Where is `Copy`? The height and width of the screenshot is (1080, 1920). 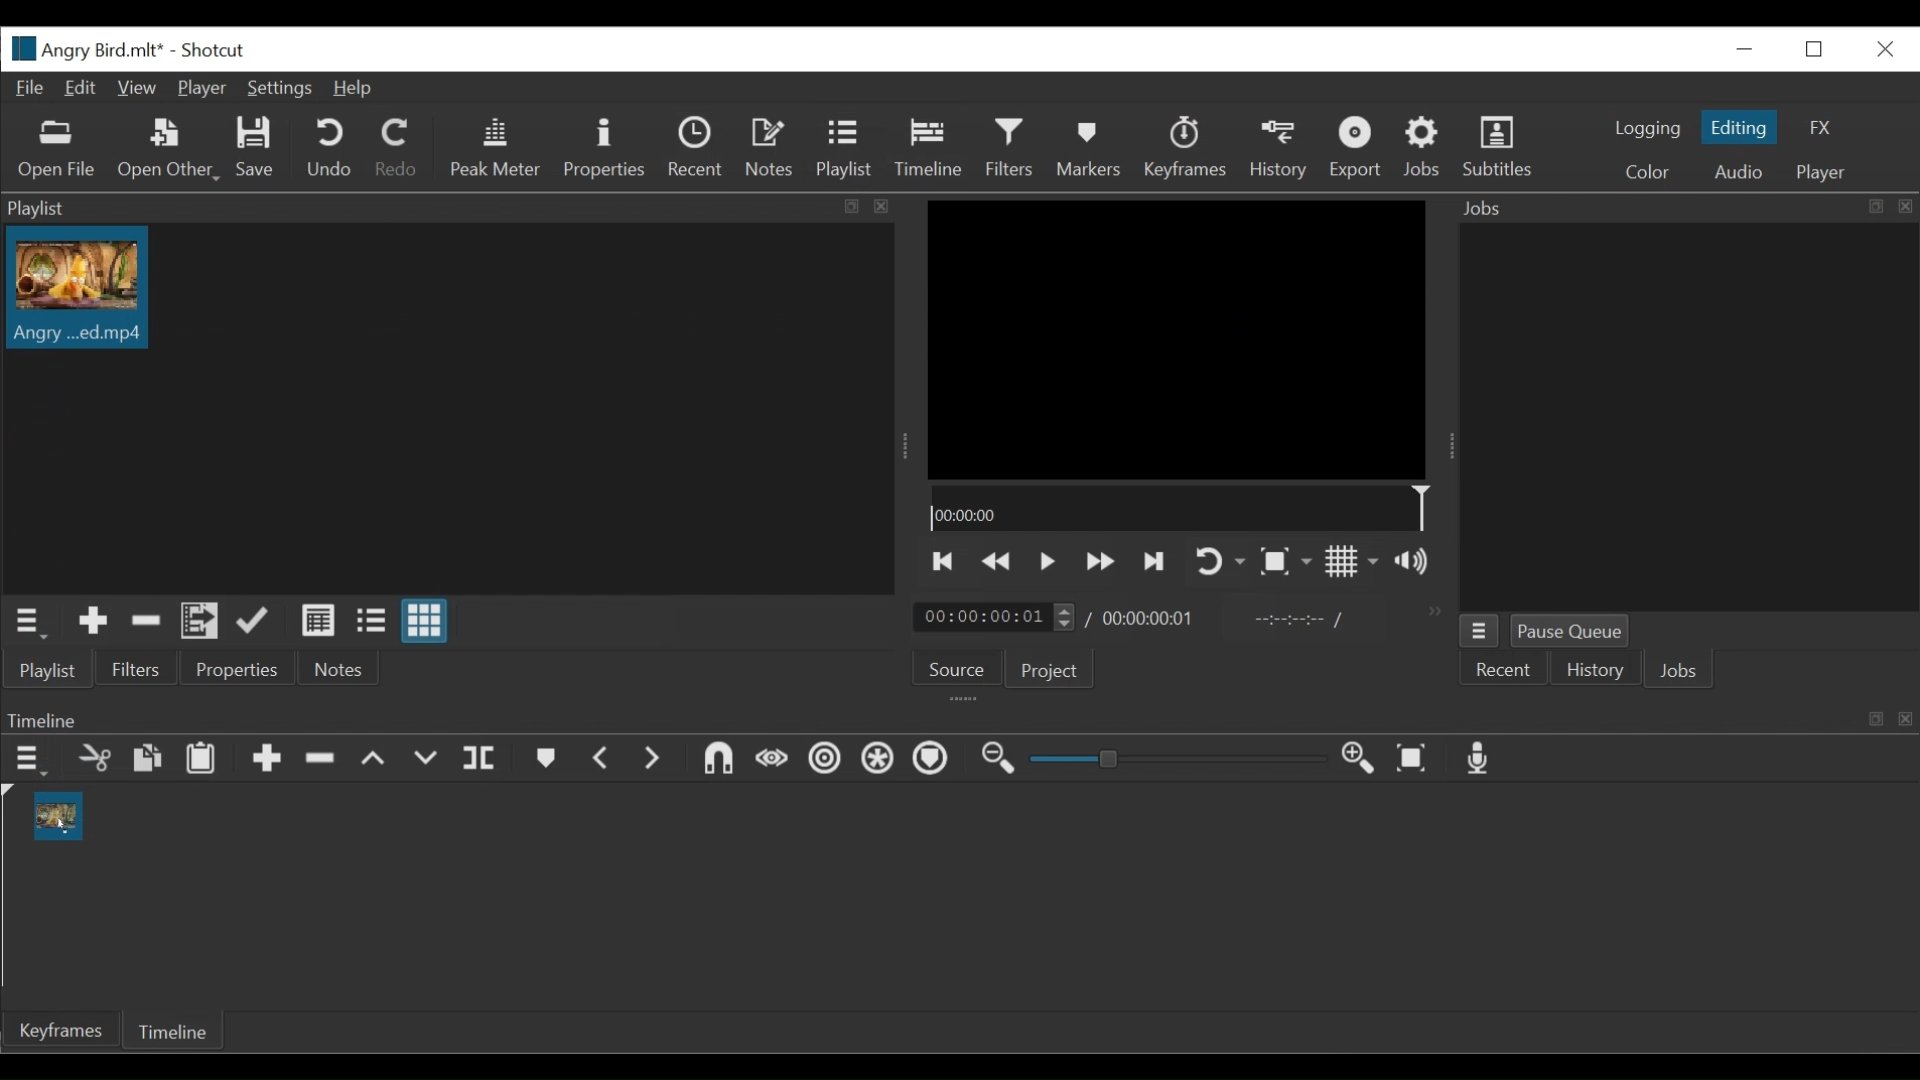 Copy is located at coordinates (146, 757).